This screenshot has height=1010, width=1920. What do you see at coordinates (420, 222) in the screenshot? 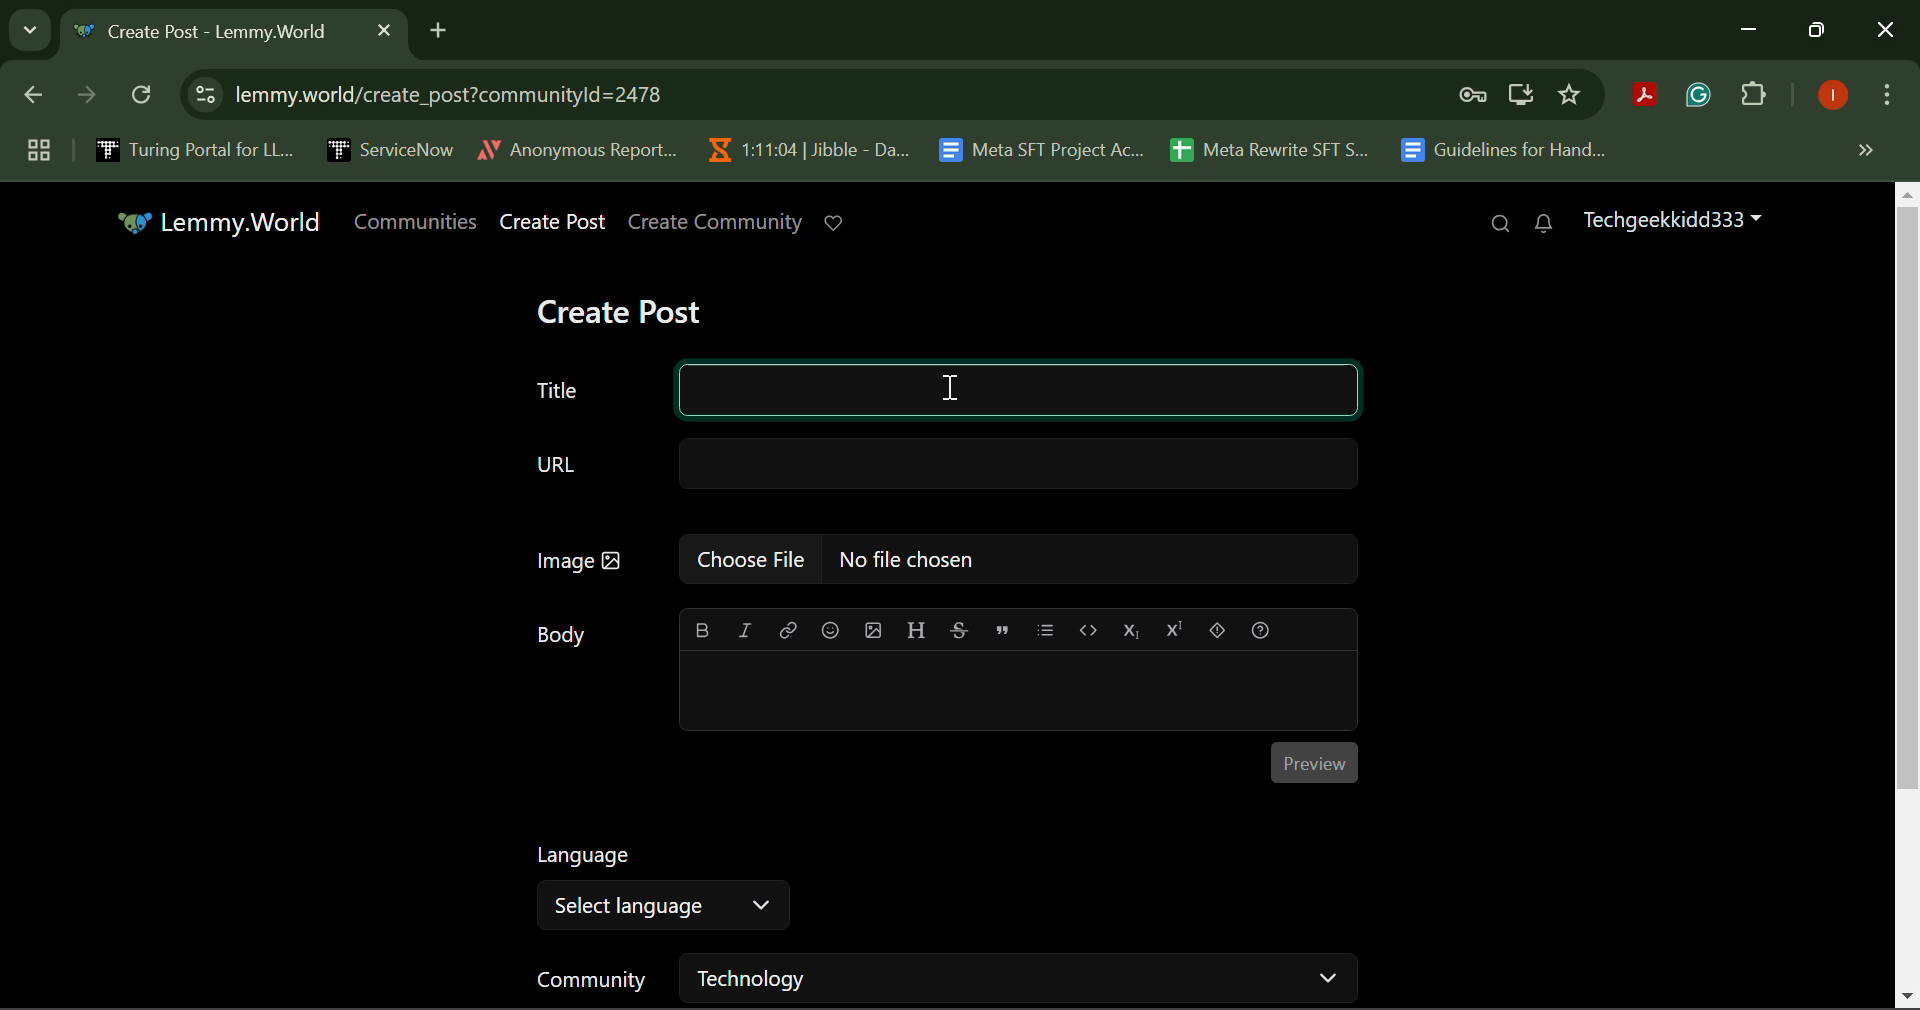
I see `Communities` at bounding box center [420, 222].